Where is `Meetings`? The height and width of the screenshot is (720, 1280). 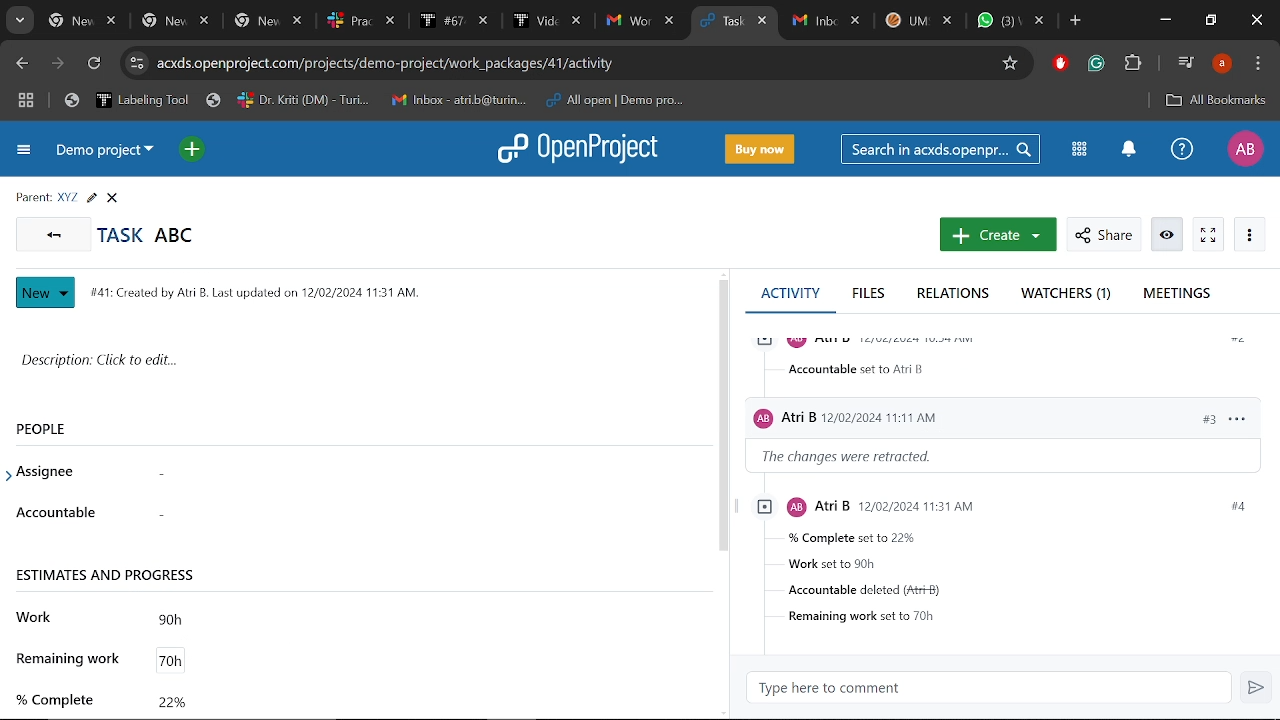
Meetings is located at coordinates (1177, 294).